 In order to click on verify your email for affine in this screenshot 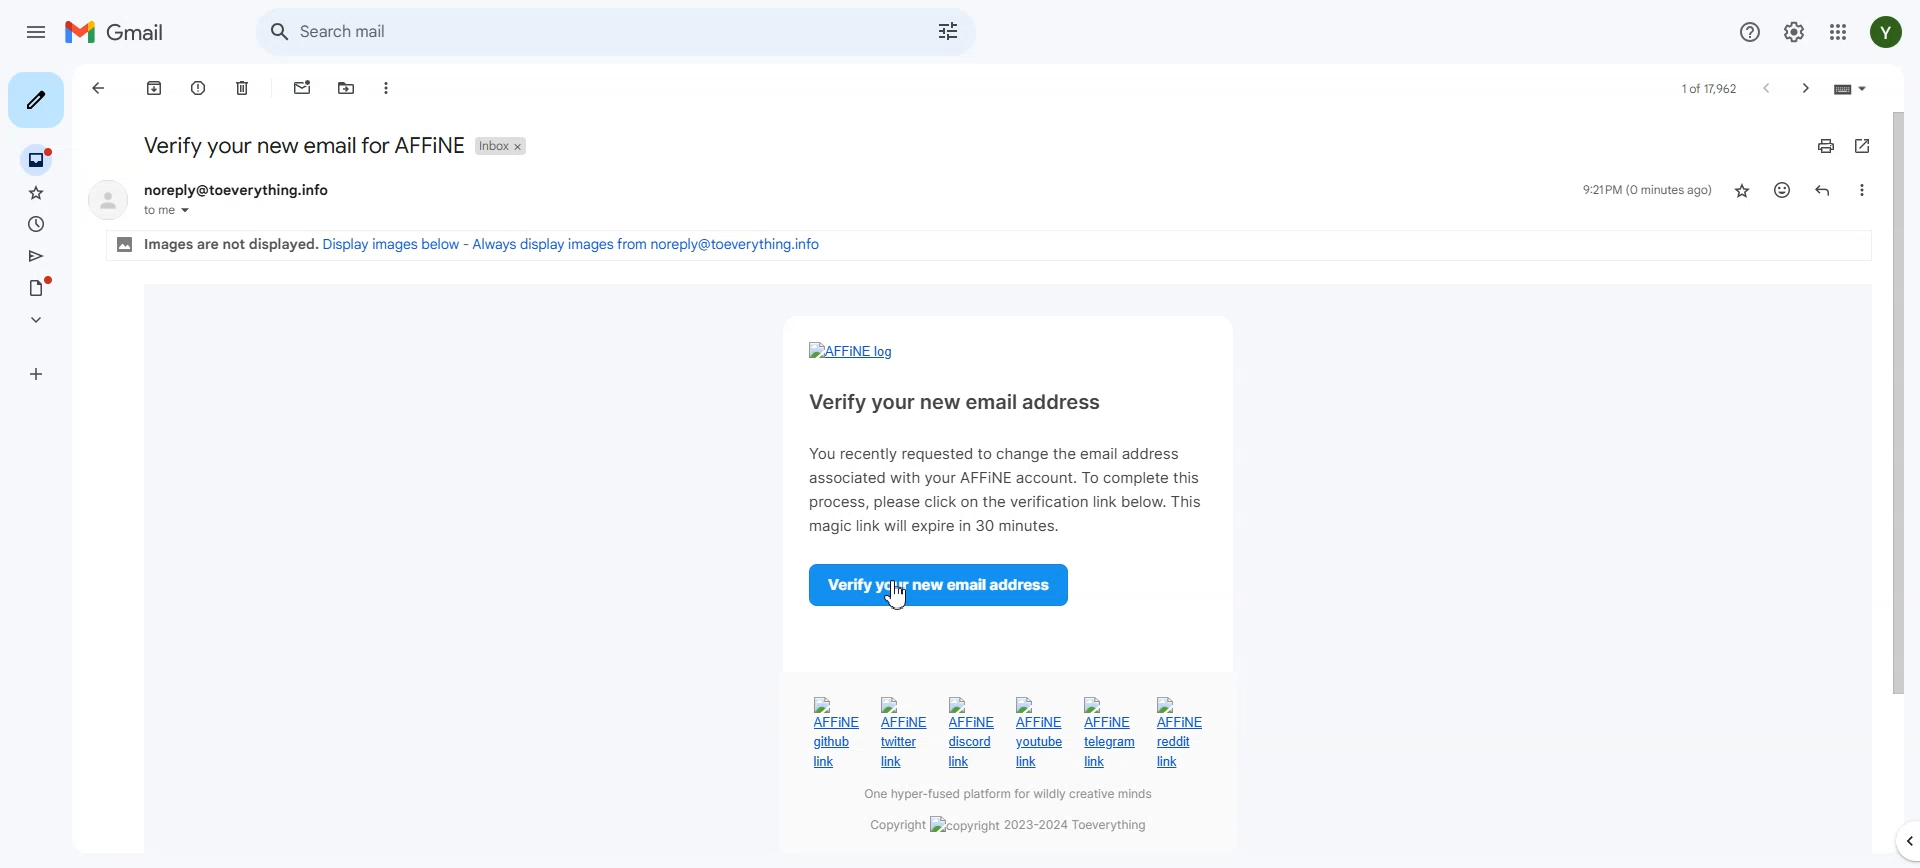, I will do `click(297, 145)`.